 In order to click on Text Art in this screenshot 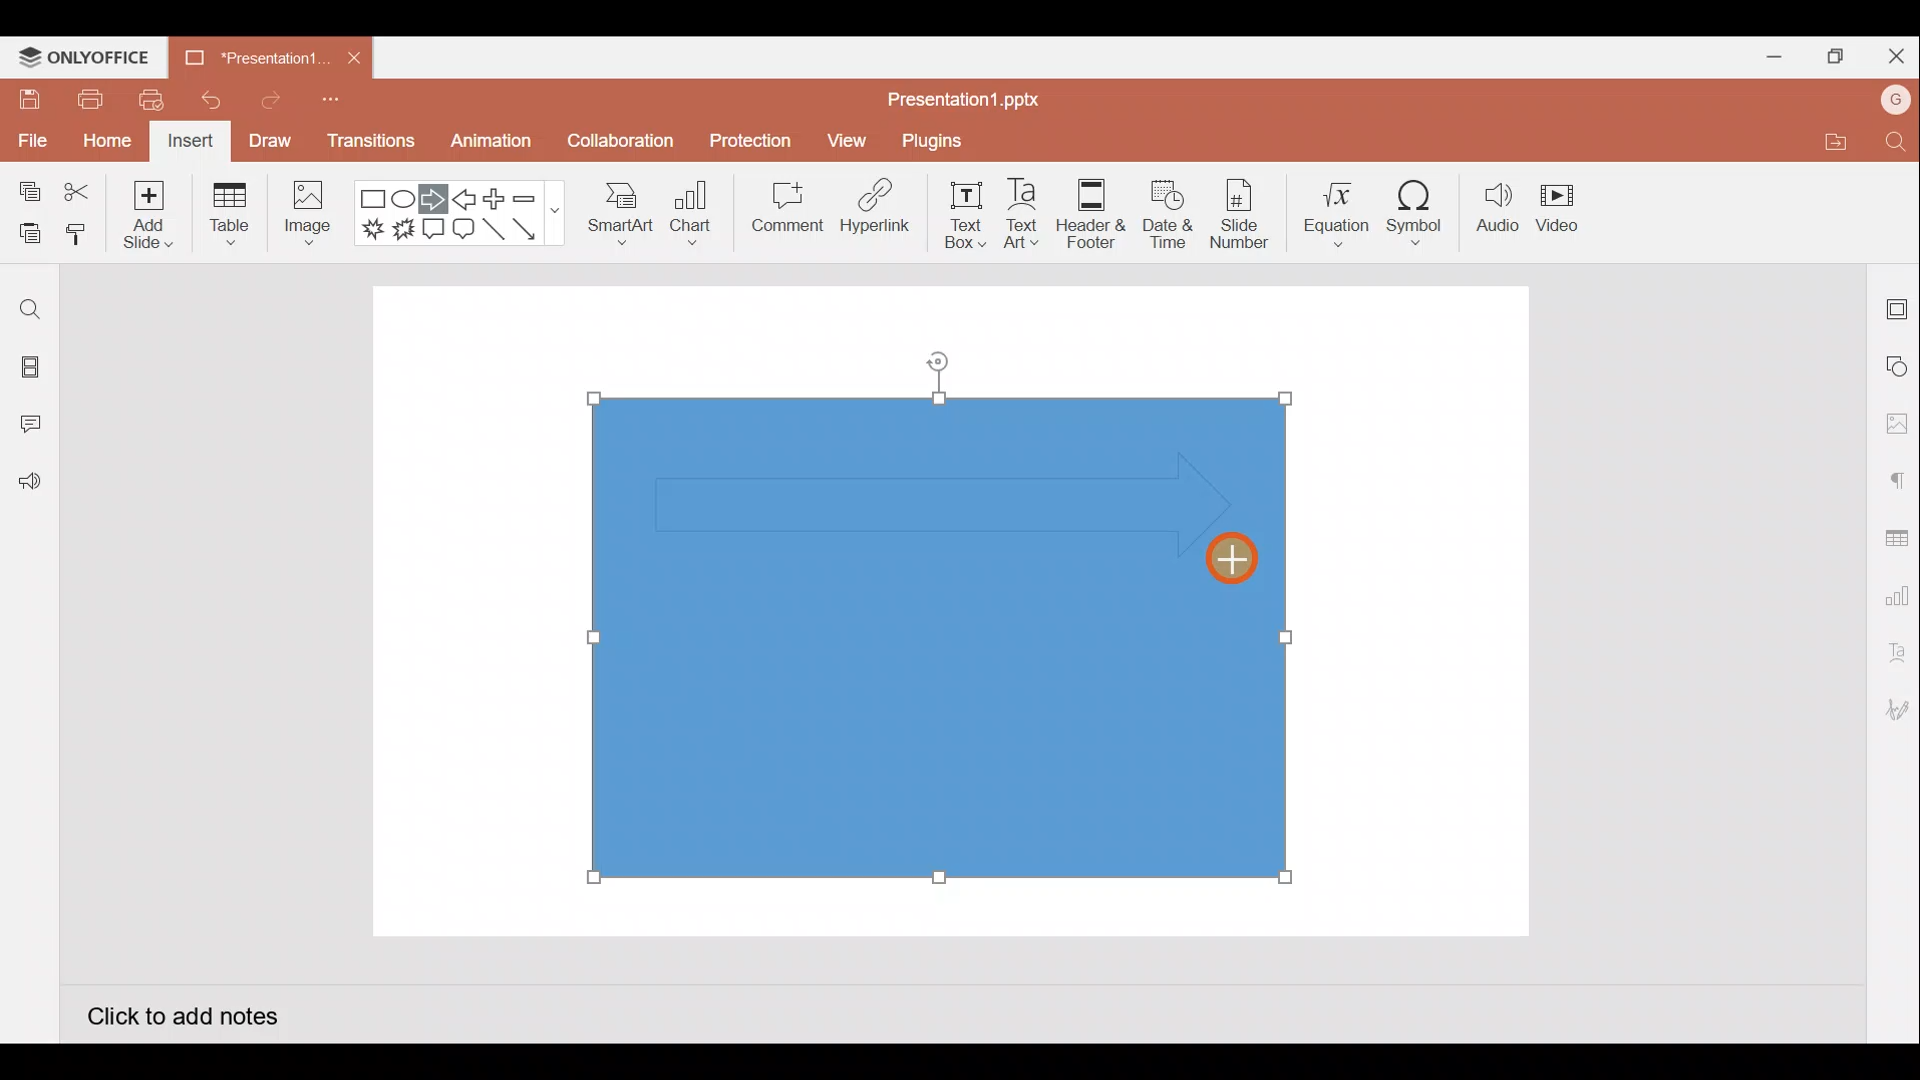, I will do `click(1030, 209)`.